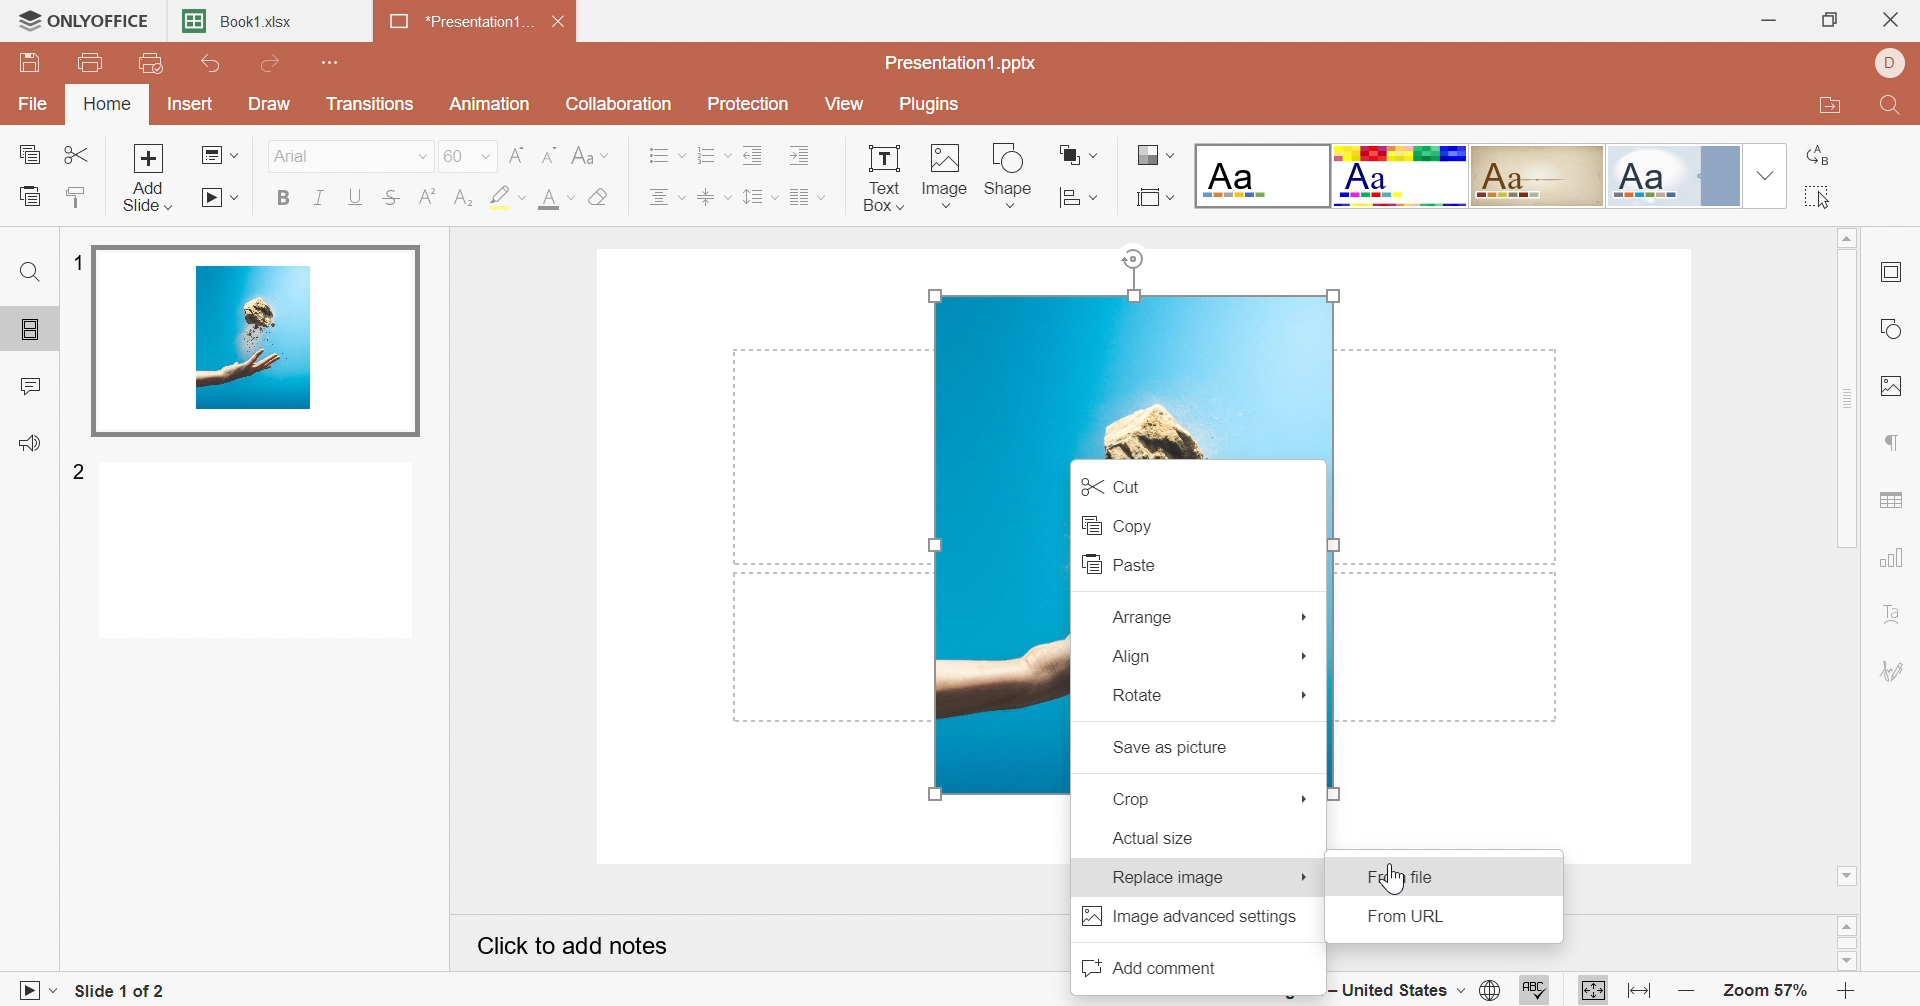  What do you see at coordinates (1847, 876) in the screenshot?
I see `Scroll down` at bounding box center [1847, 876].